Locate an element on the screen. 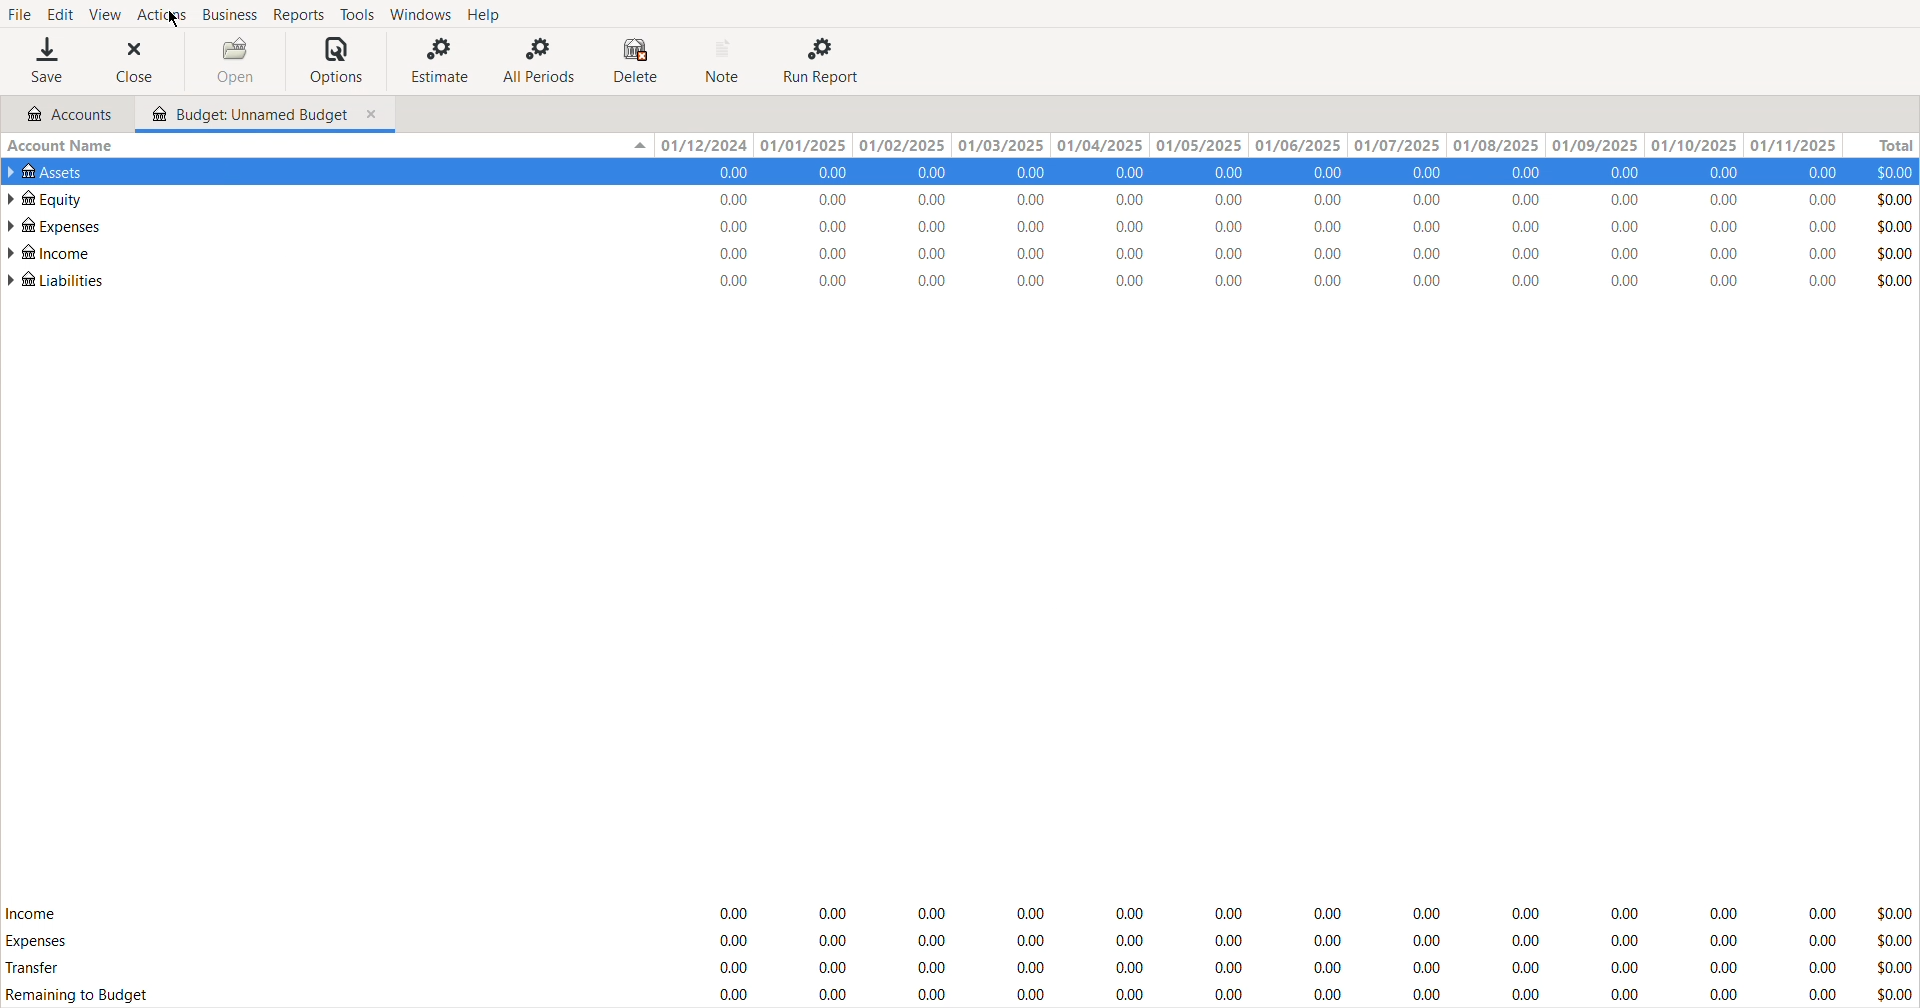 This screenshot has width=1920, height=1008. Options is located at coordinates (337, 61).